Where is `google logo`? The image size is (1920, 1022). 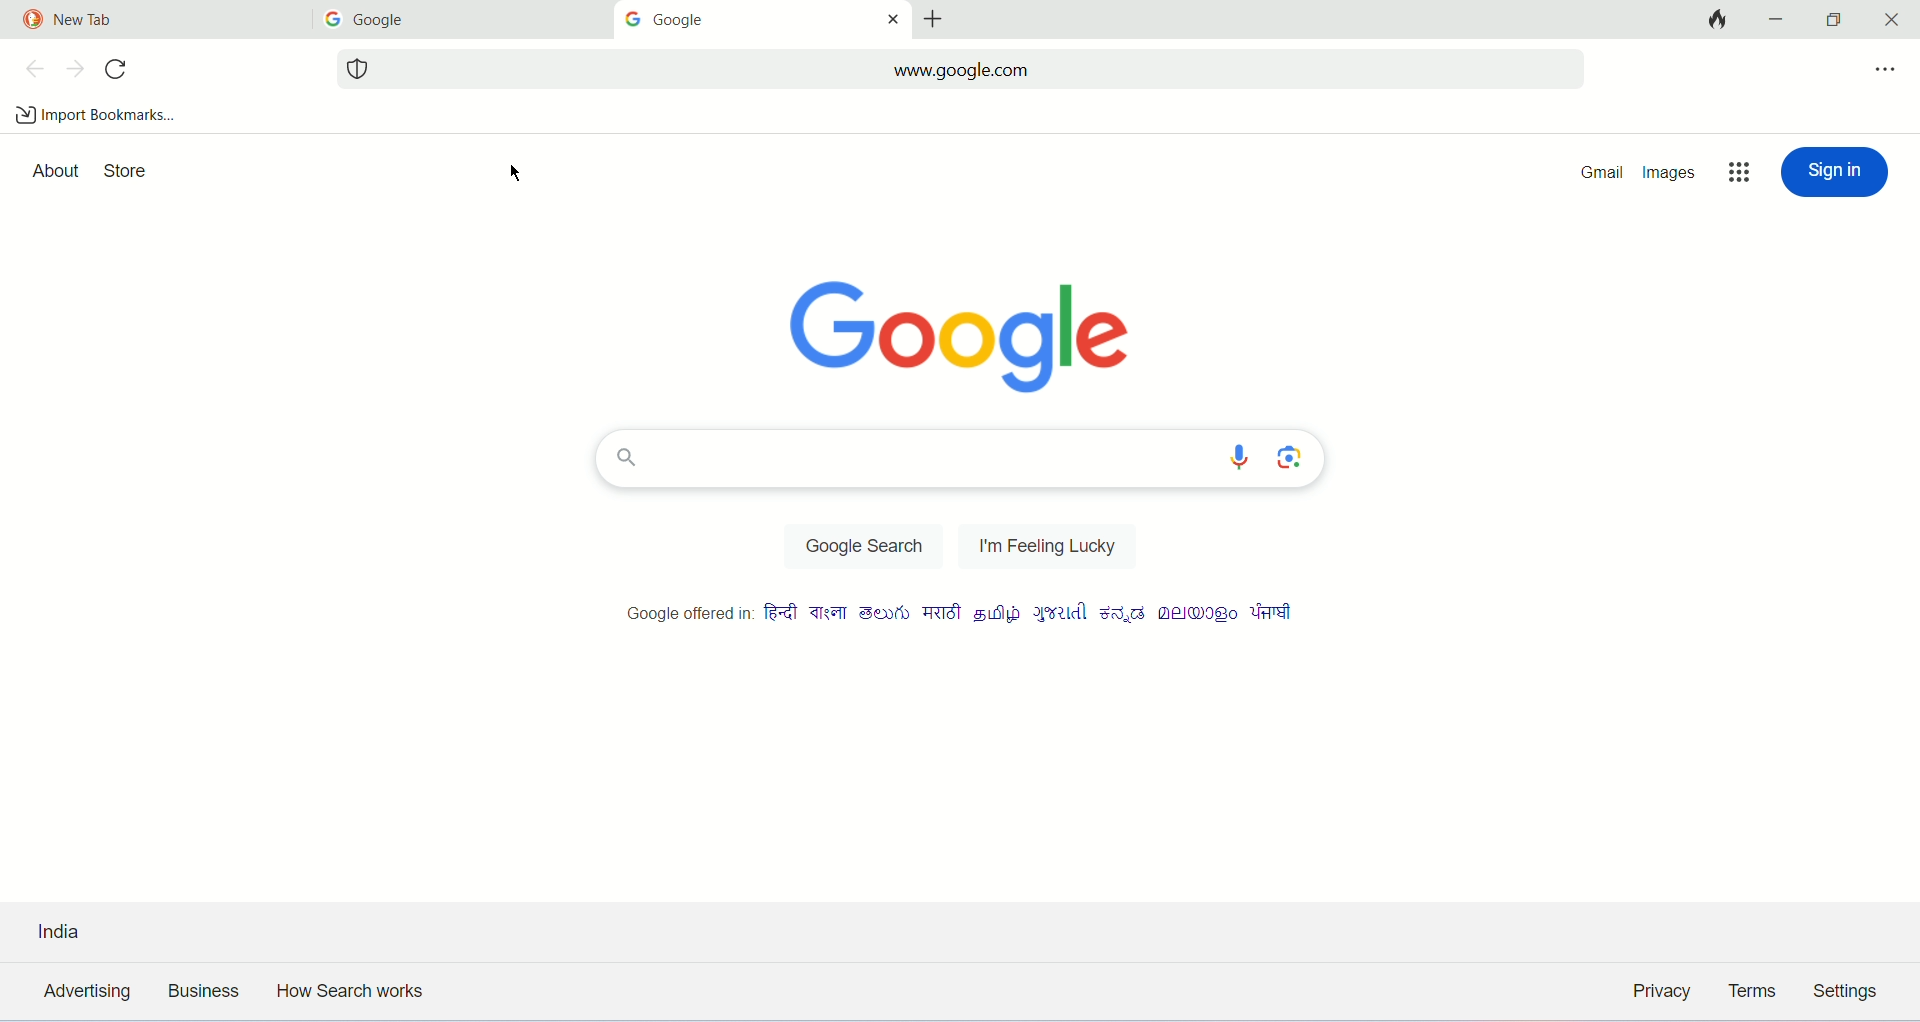
google logo is located at coordinates (968, 331).